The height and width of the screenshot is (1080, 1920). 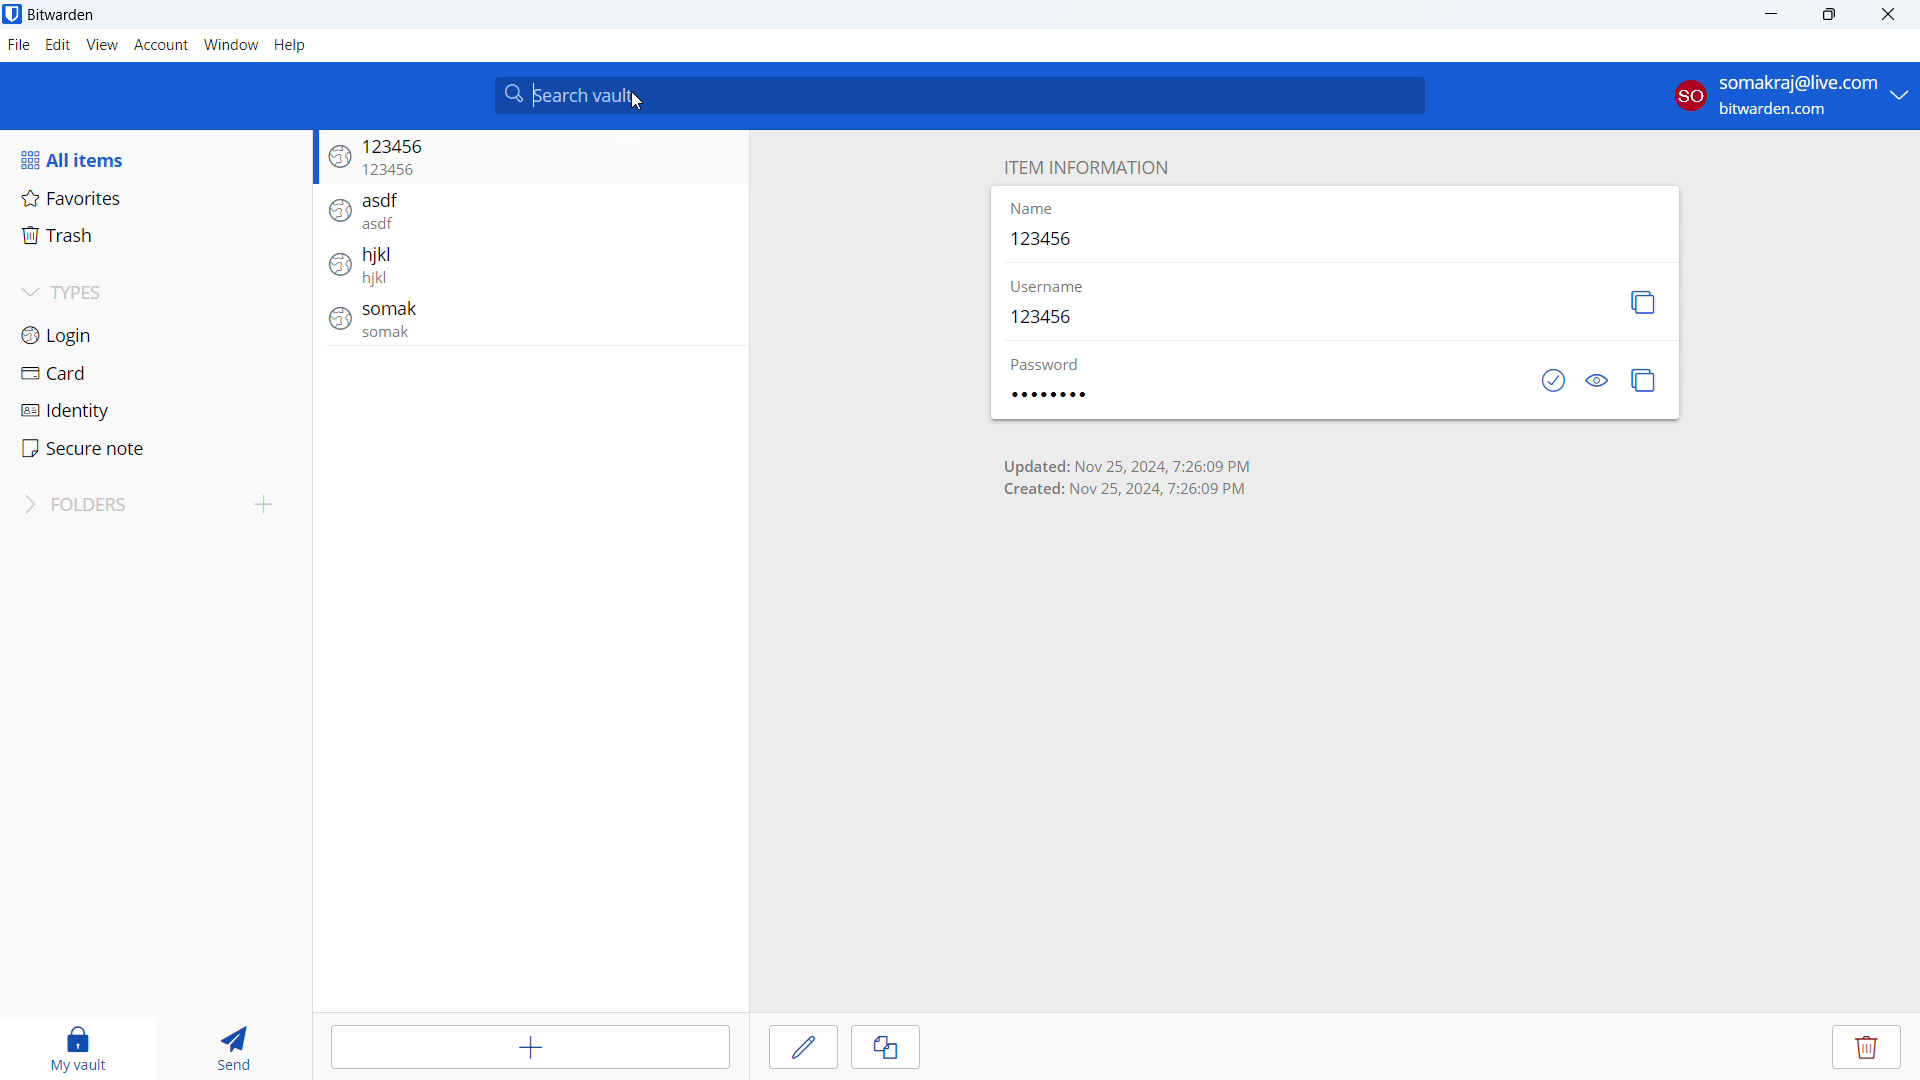 What do you see at coordinates (155, 160) in the screenshot?
I see `all items` at bounding box center [155, 160].